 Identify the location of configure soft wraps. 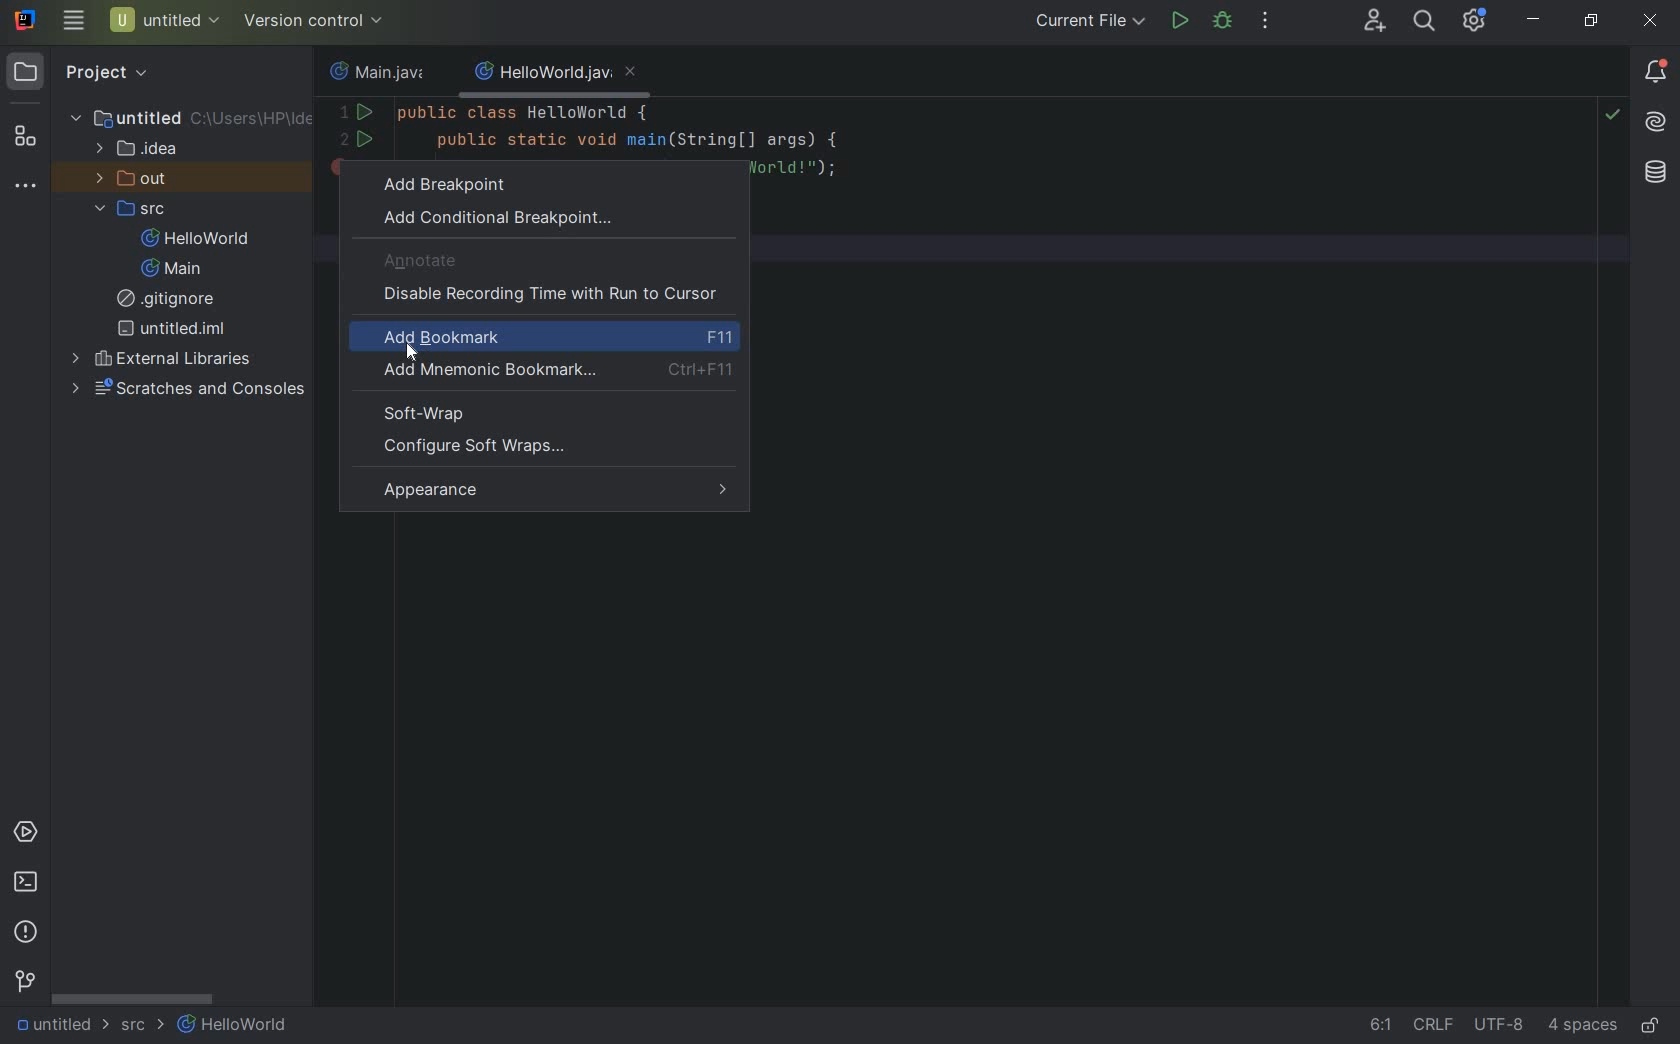
(472, 447).